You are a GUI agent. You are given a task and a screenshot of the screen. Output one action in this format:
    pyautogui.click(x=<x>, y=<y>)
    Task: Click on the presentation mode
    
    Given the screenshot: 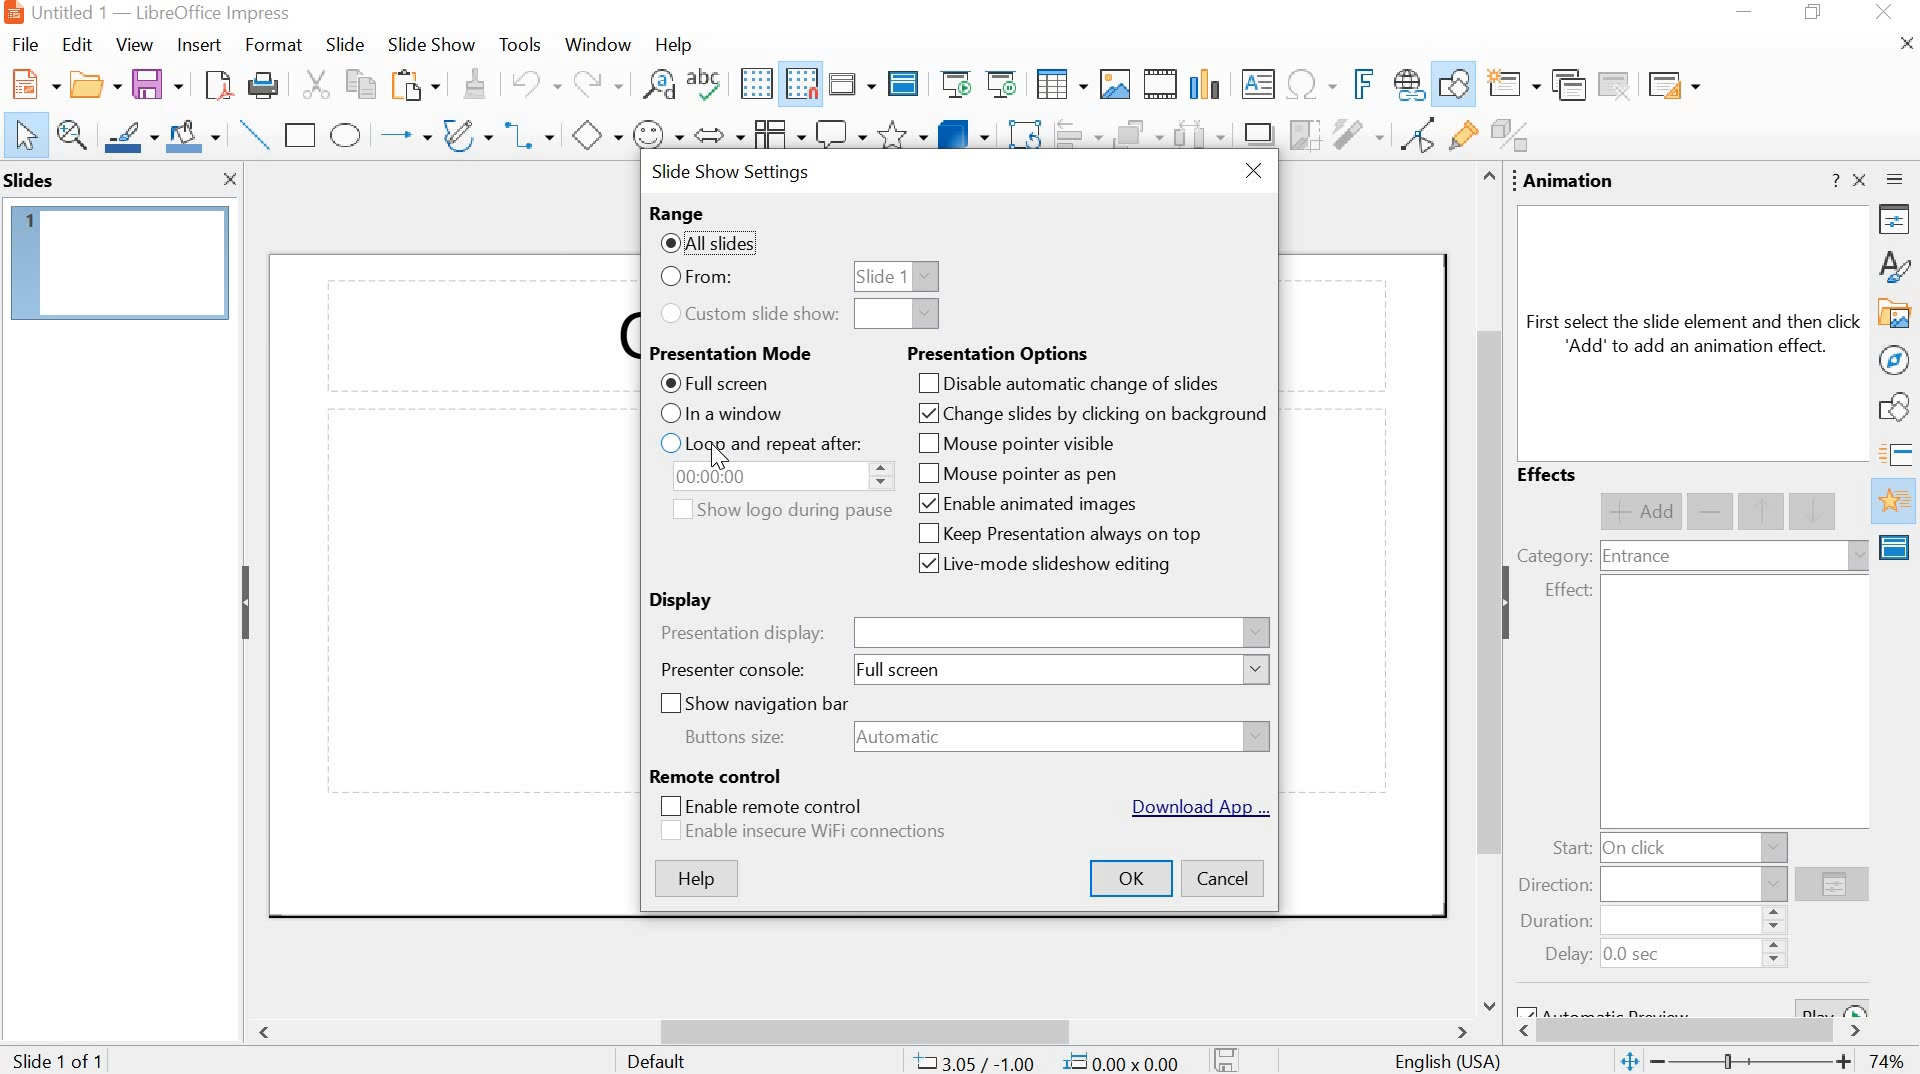 What is the action you would take?
    pyautogui.click(x=734, y=353)
    